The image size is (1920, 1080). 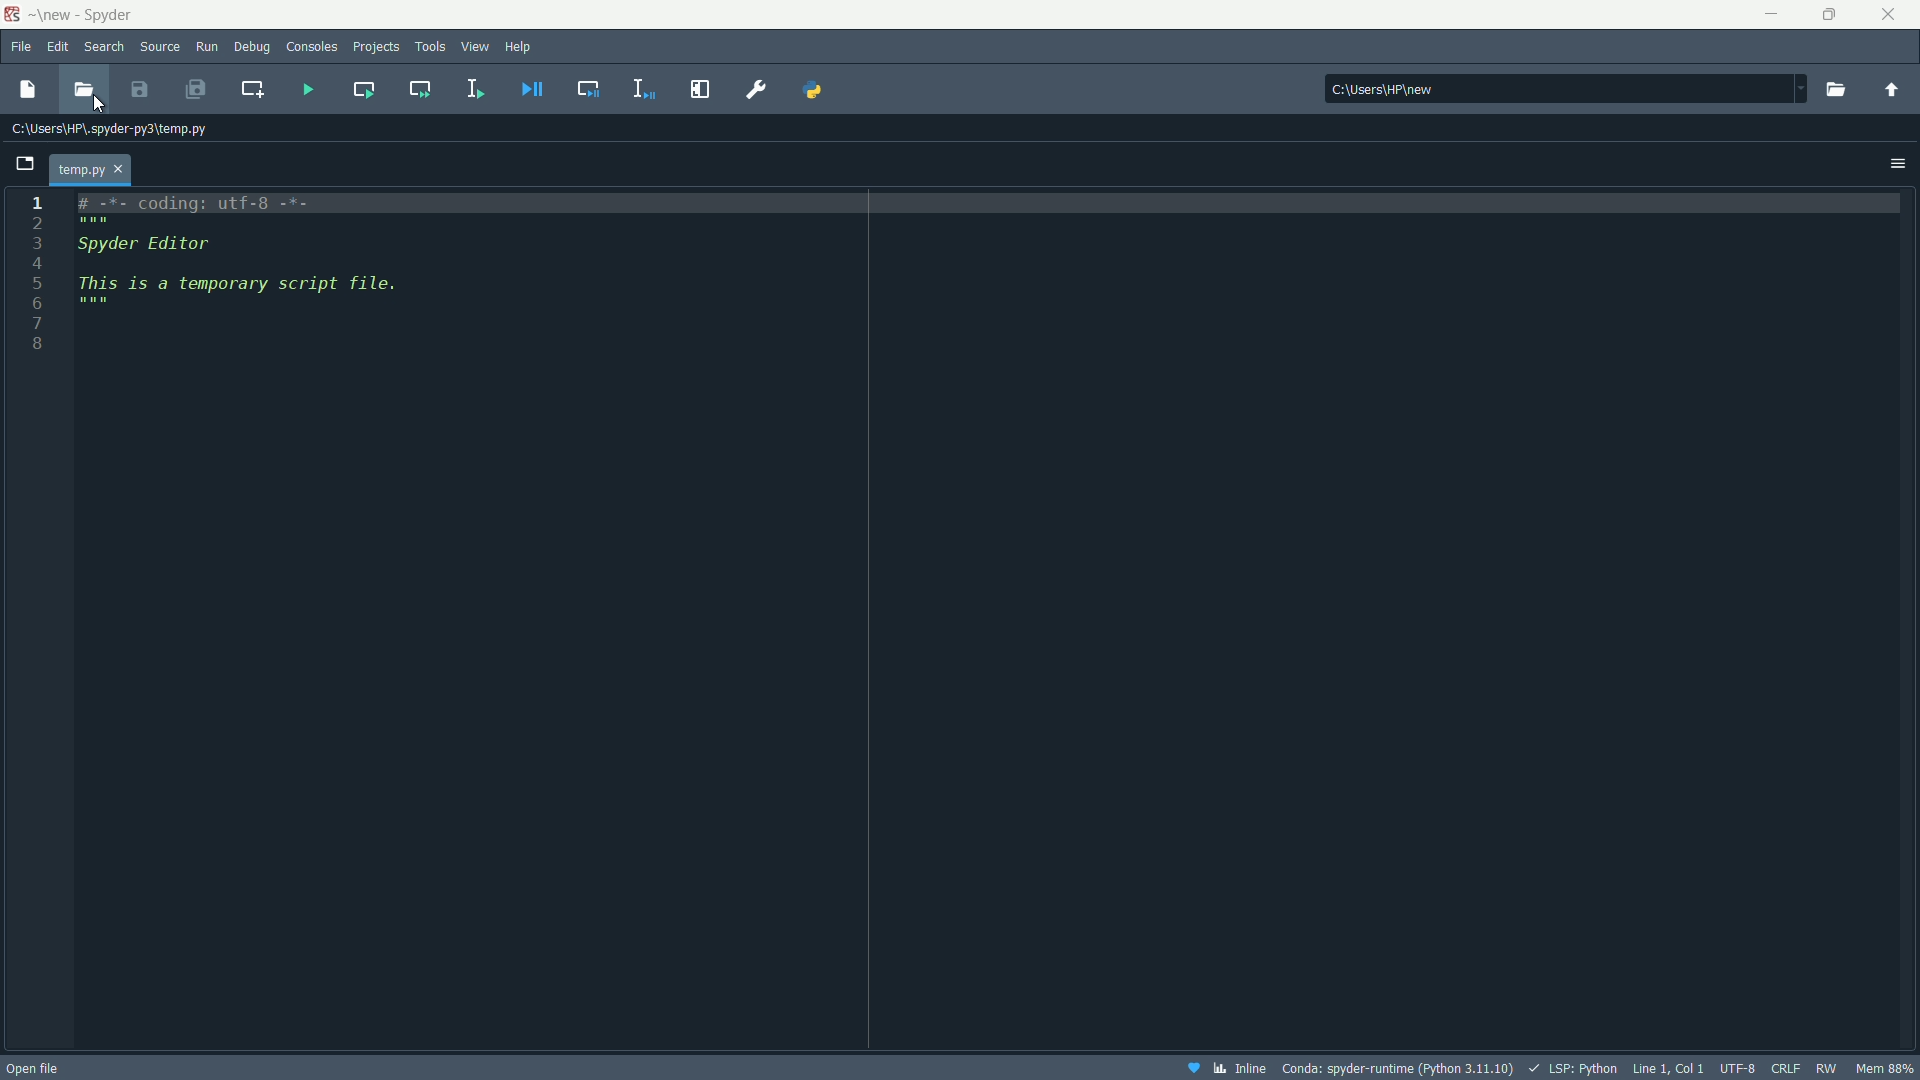 What do you see at coordinates (201, 92) in the screenshot?
I see `Save all files` at bounding box center [201, 92].